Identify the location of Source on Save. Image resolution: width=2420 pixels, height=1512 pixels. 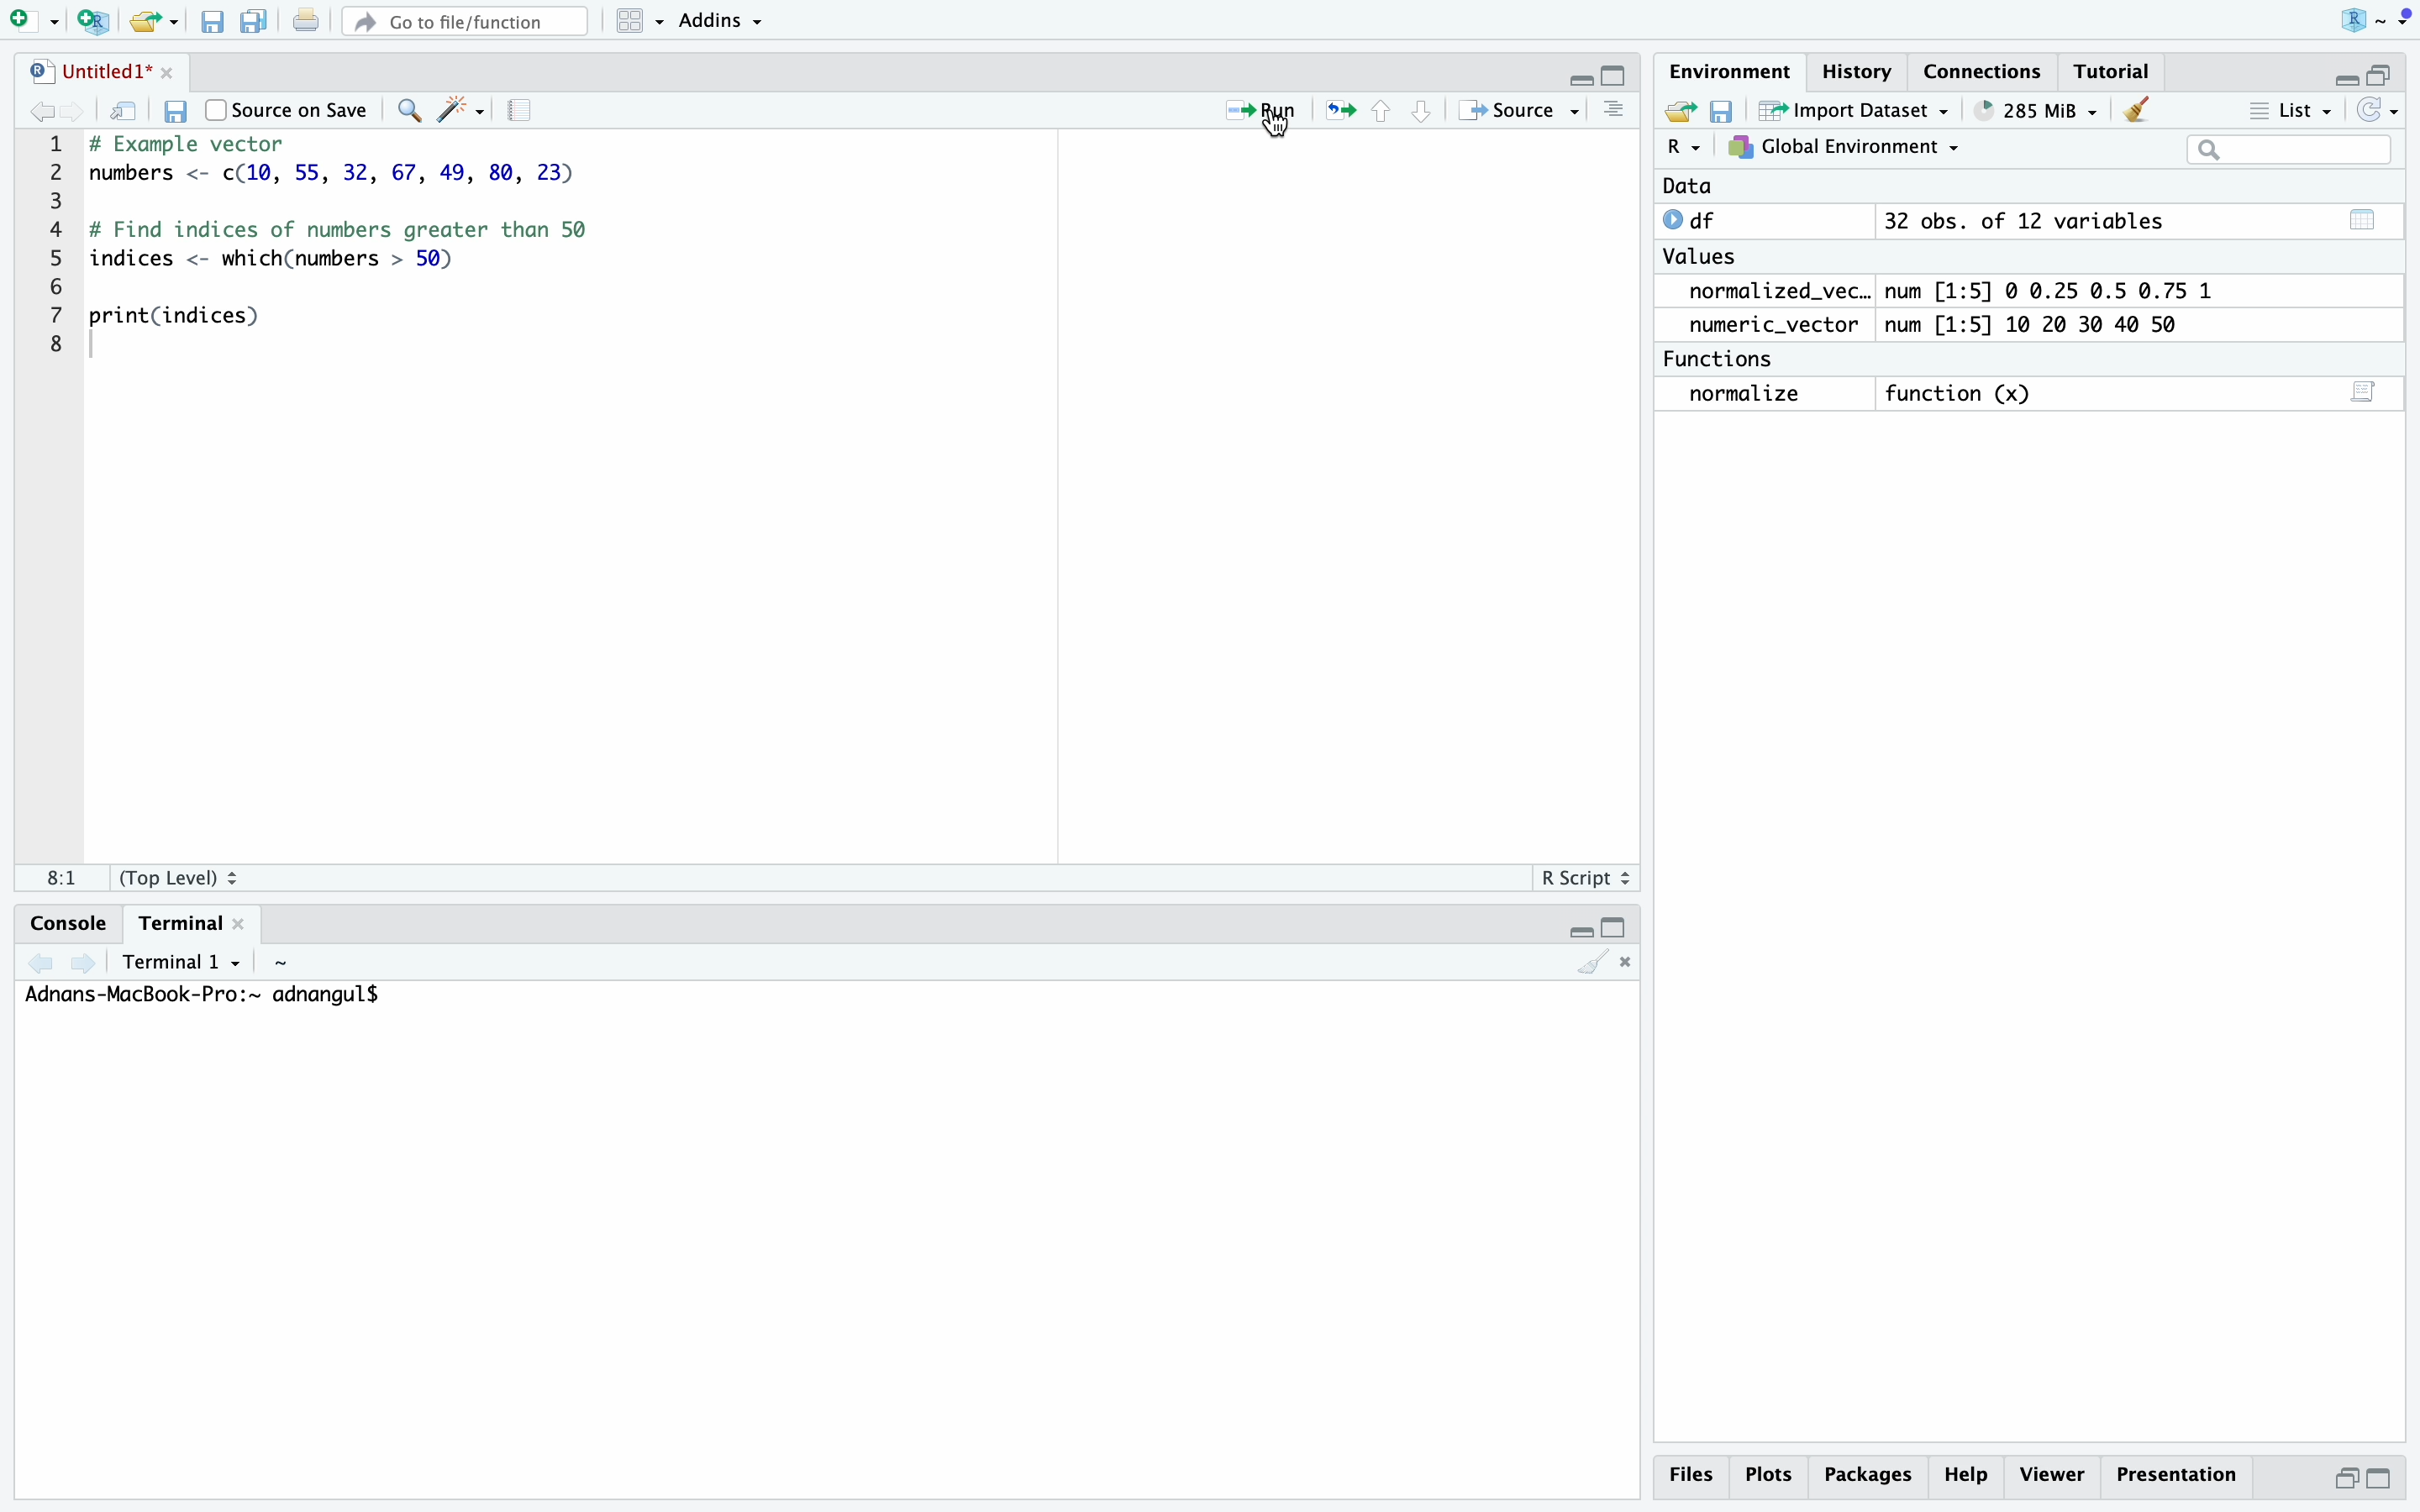
(289, 109).